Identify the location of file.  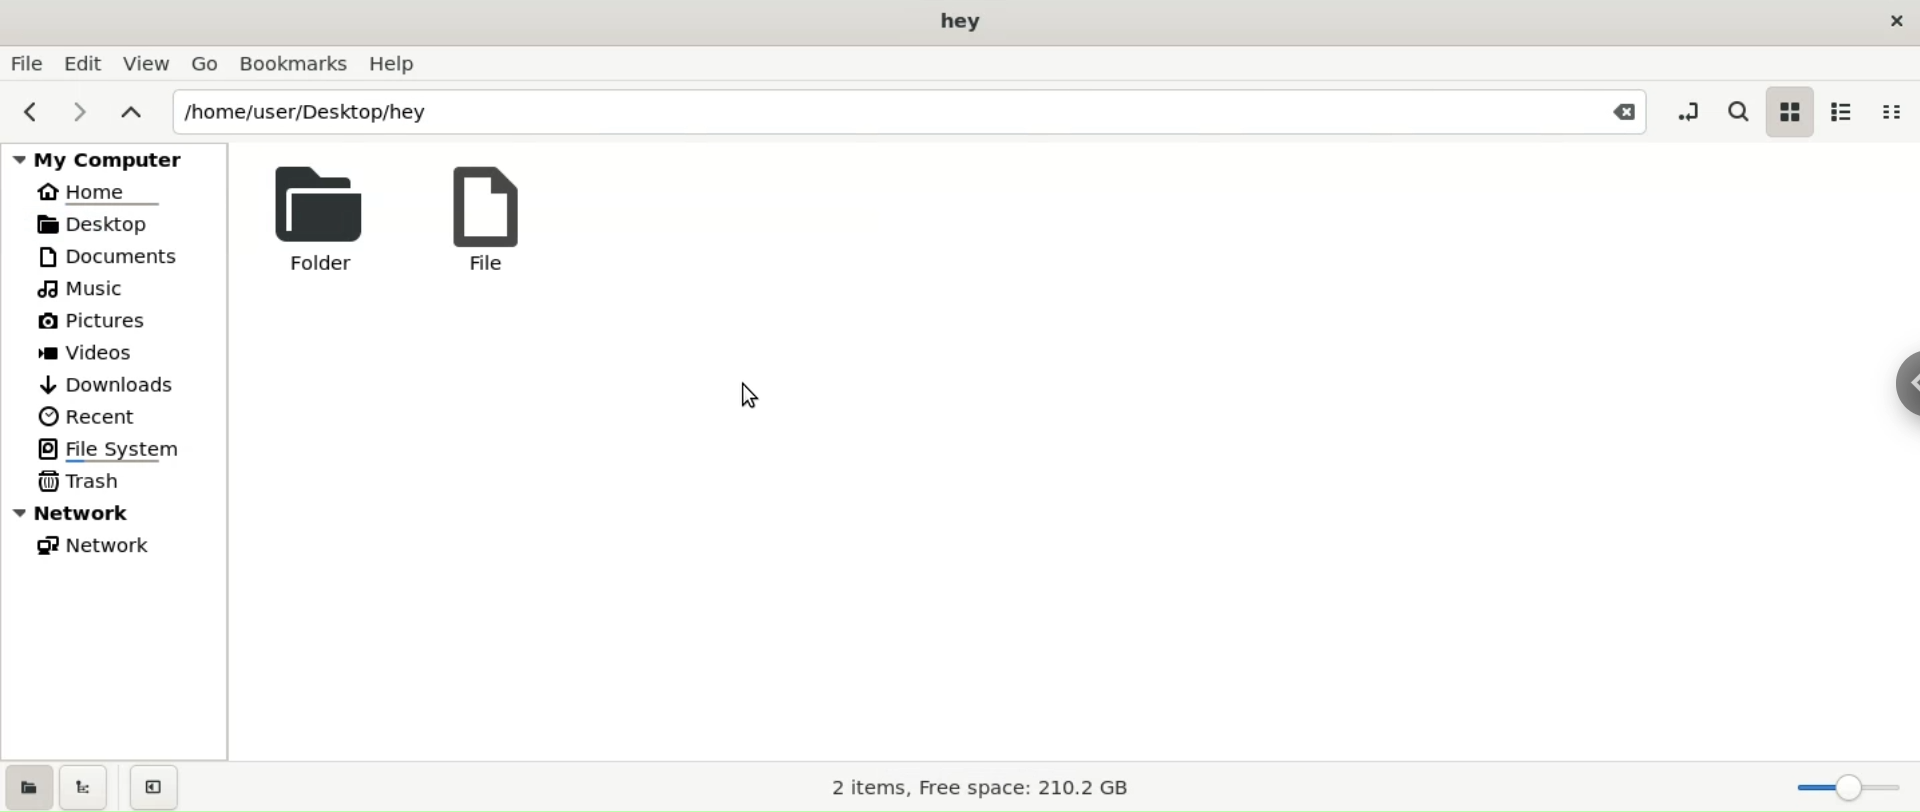
(30, 65).